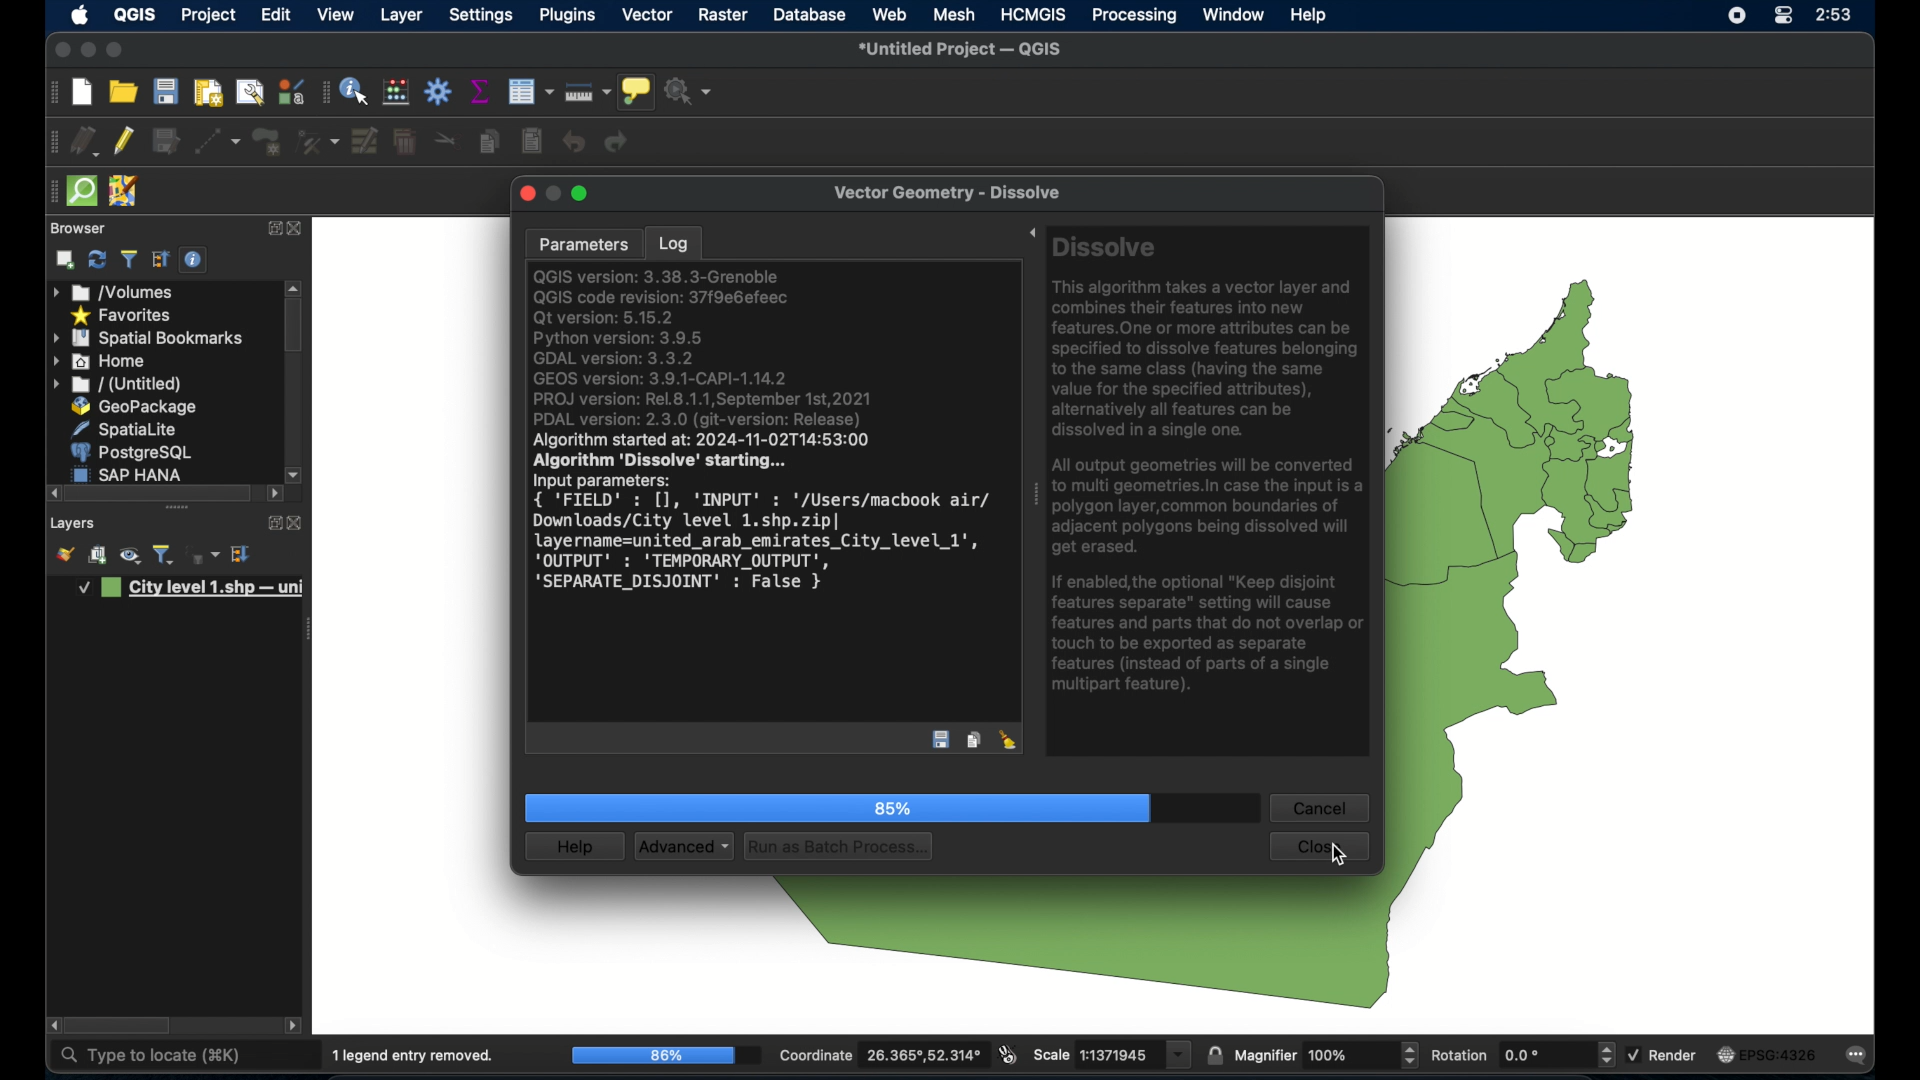 This screenshot has height=1080, width=1920. I want to click on scroll right arrow, so click(51, 1026).